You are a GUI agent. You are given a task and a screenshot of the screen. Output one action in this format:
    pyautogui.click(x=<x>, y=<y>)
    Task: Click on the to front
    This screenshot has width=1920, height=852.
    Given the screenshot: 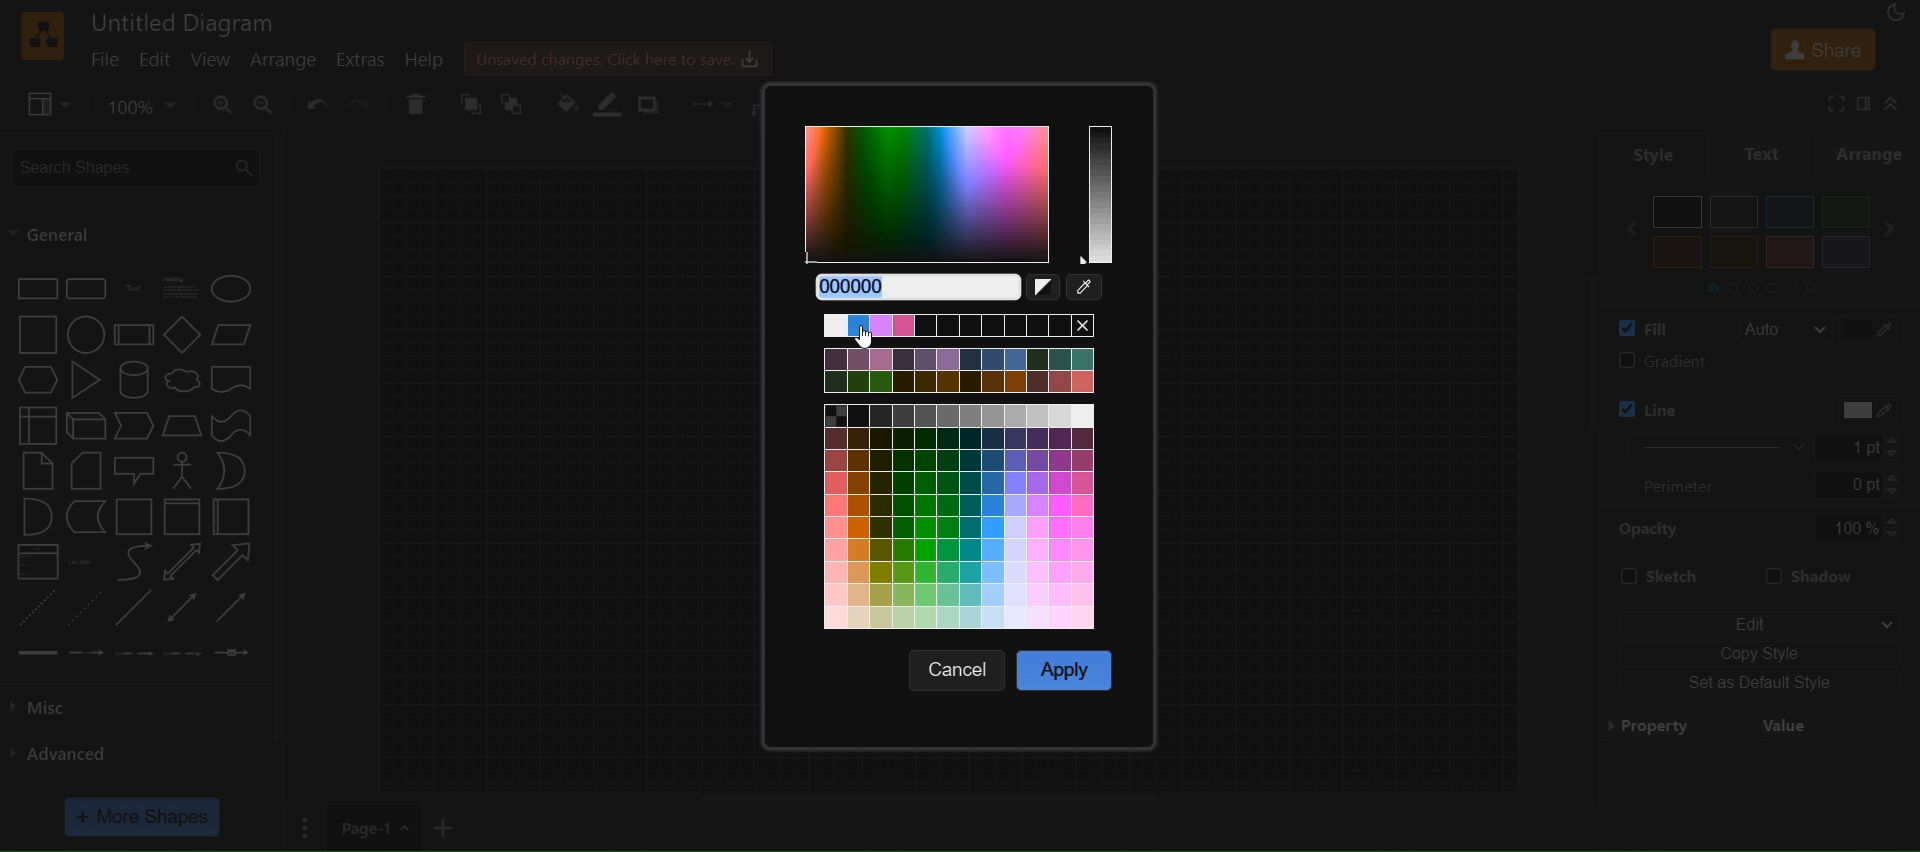 What is the action you would take?
    pyautogui.click(x=471, y=105)
    